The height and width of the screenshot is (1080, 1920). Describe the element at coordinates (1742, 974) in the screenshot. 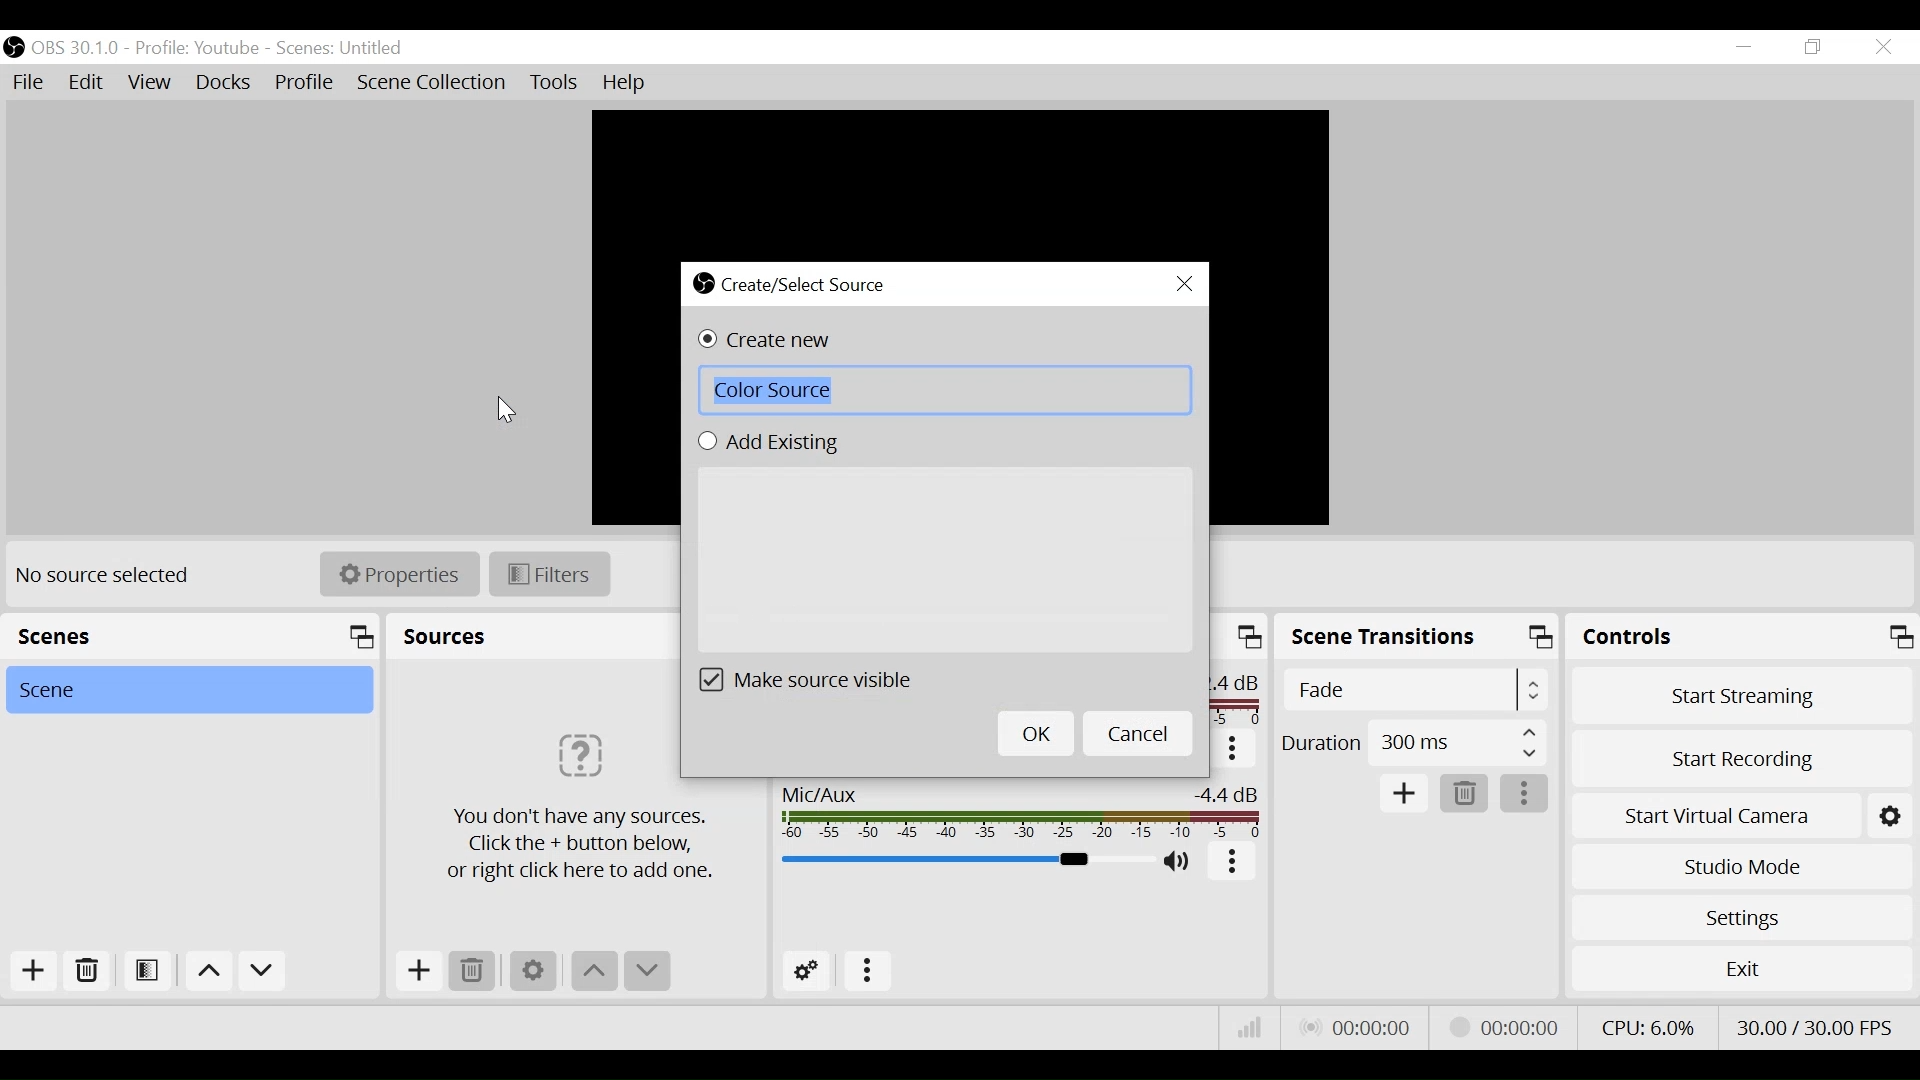

I see `Exit` at that location.